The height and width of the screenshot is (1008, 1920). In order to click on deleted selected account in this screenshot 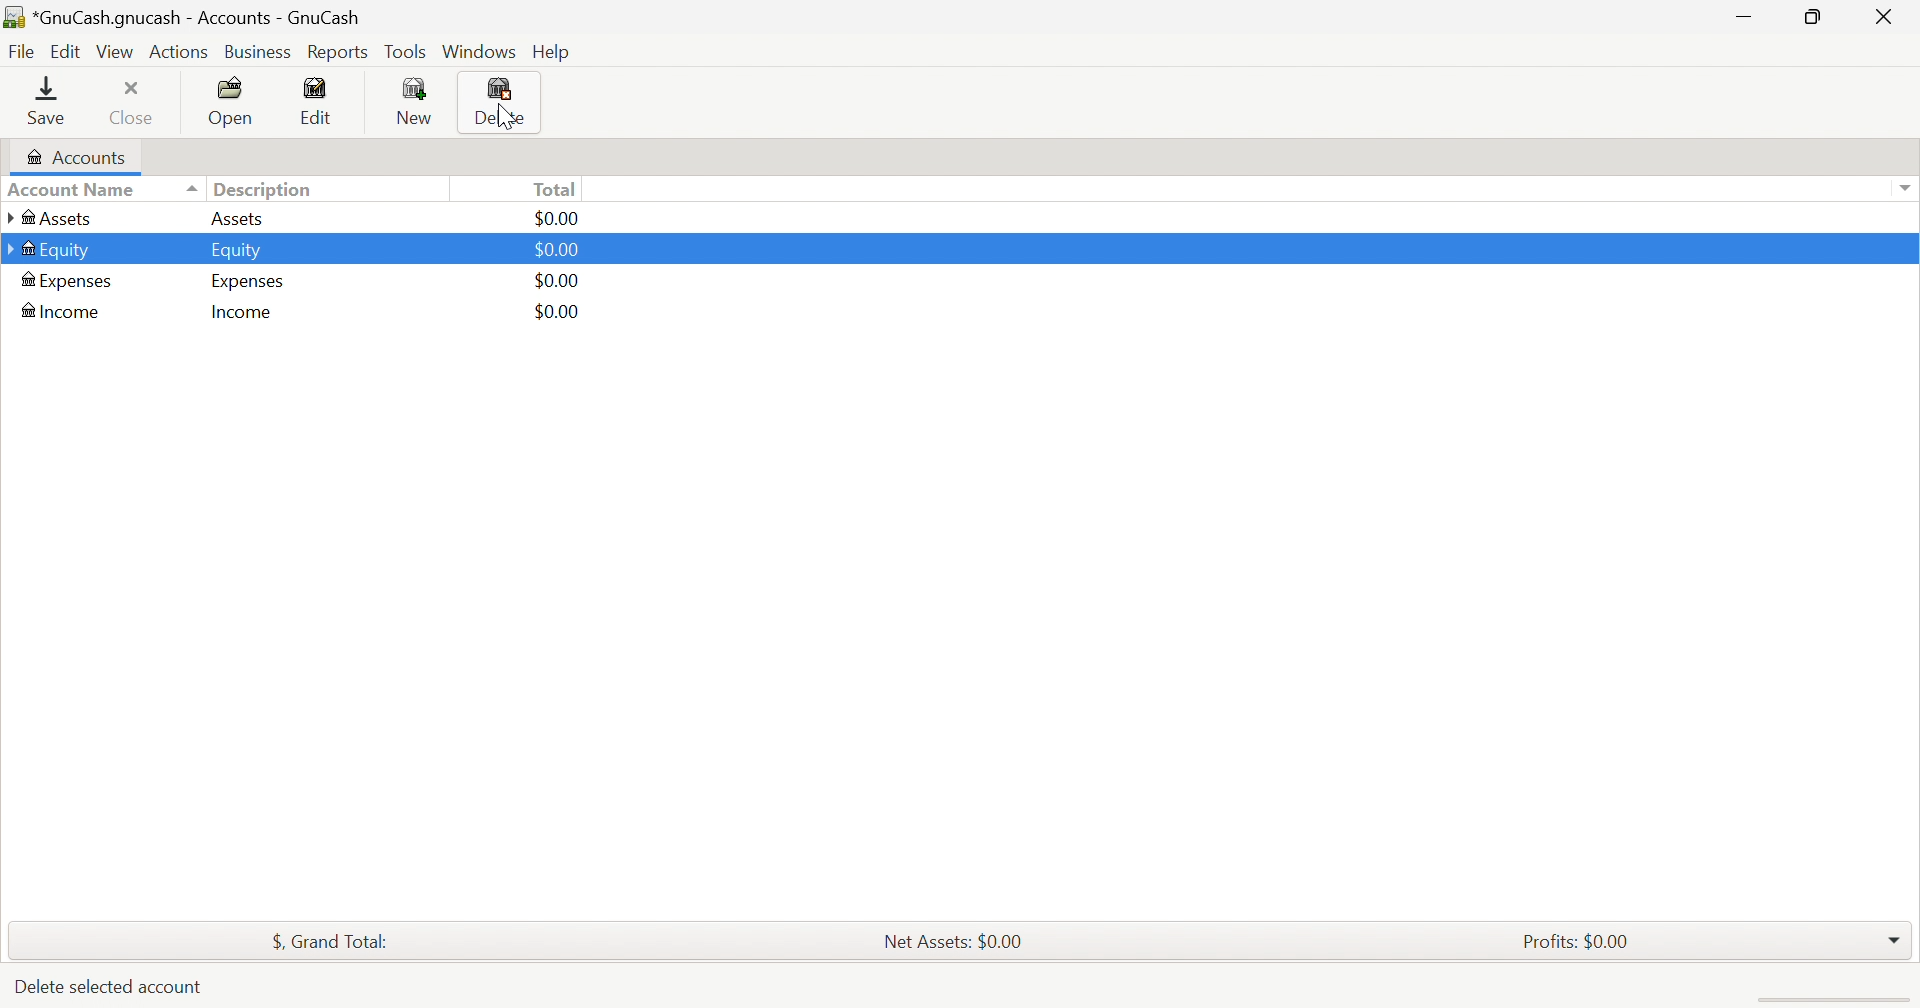, I will do `click(107, 988)`.